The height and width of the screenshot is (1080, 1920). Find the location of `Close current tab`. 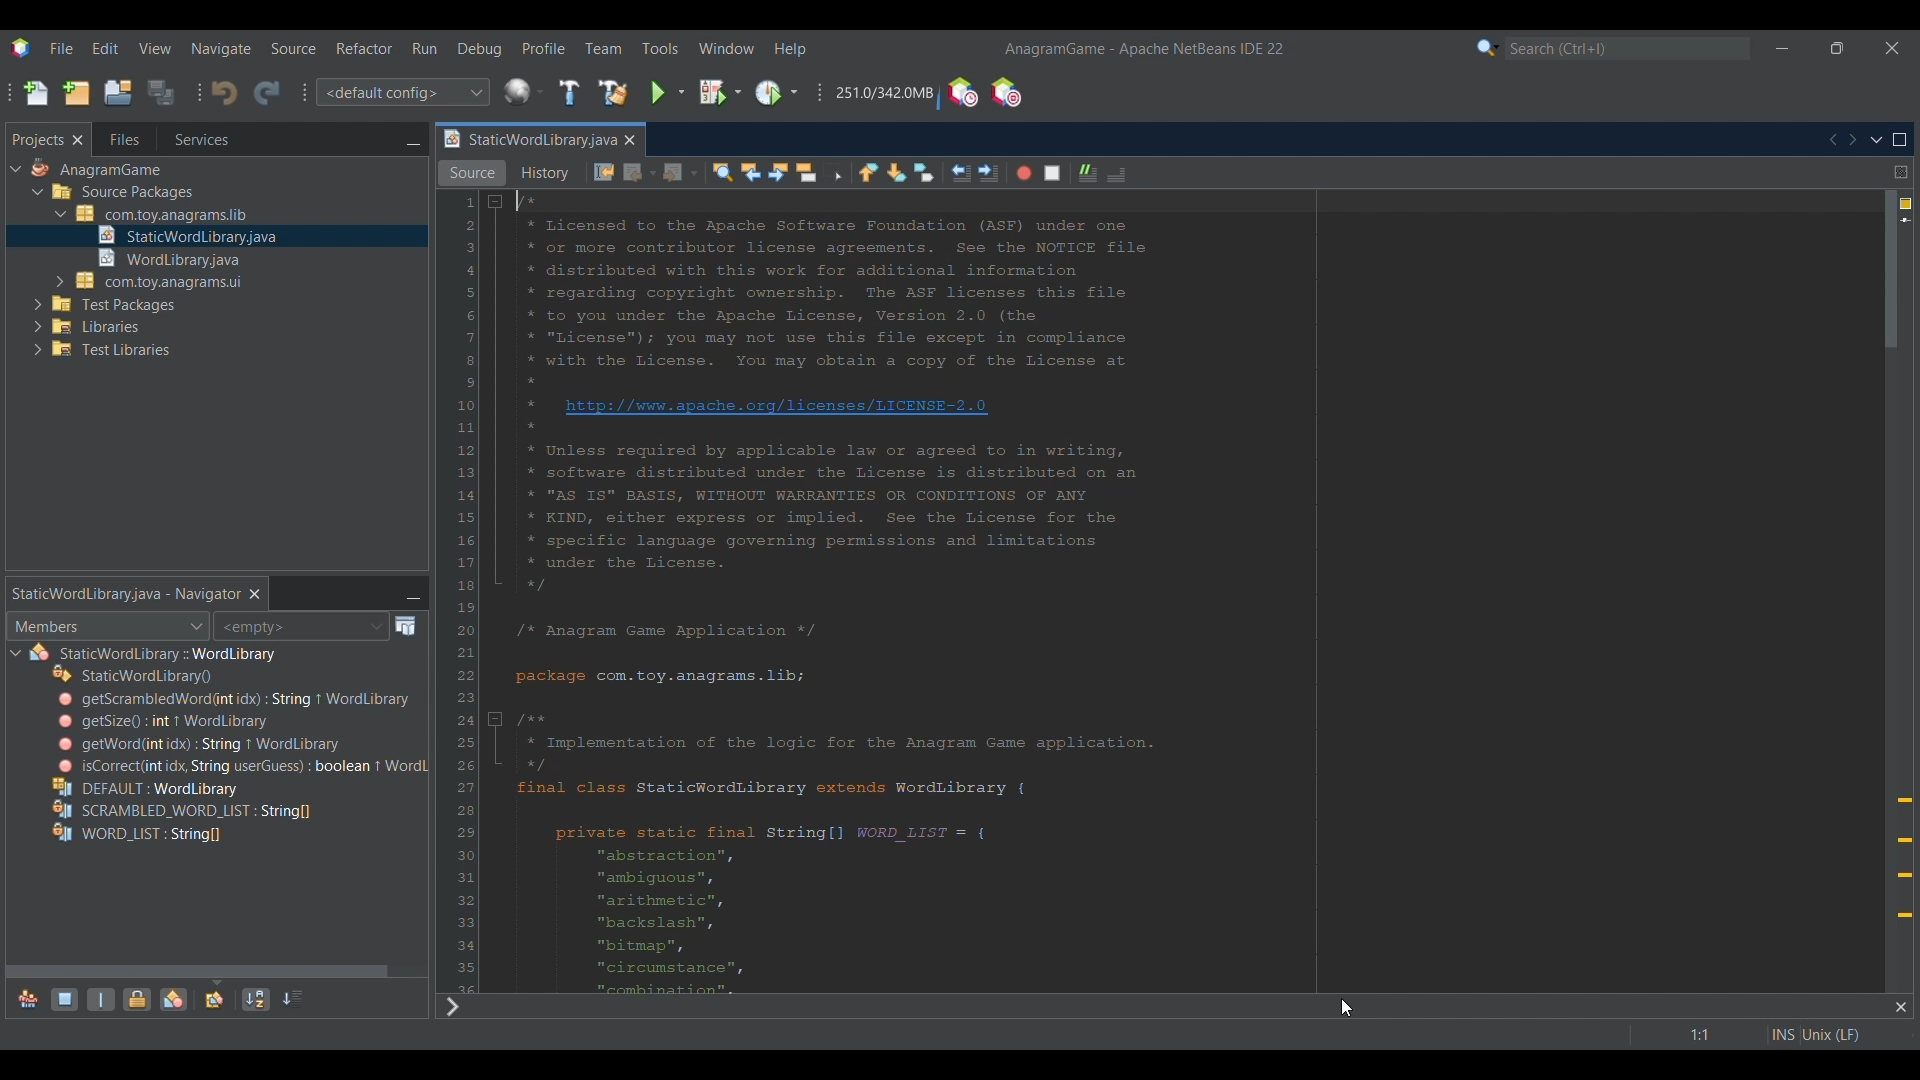

Close current tab is located at coordinates (629, 140).